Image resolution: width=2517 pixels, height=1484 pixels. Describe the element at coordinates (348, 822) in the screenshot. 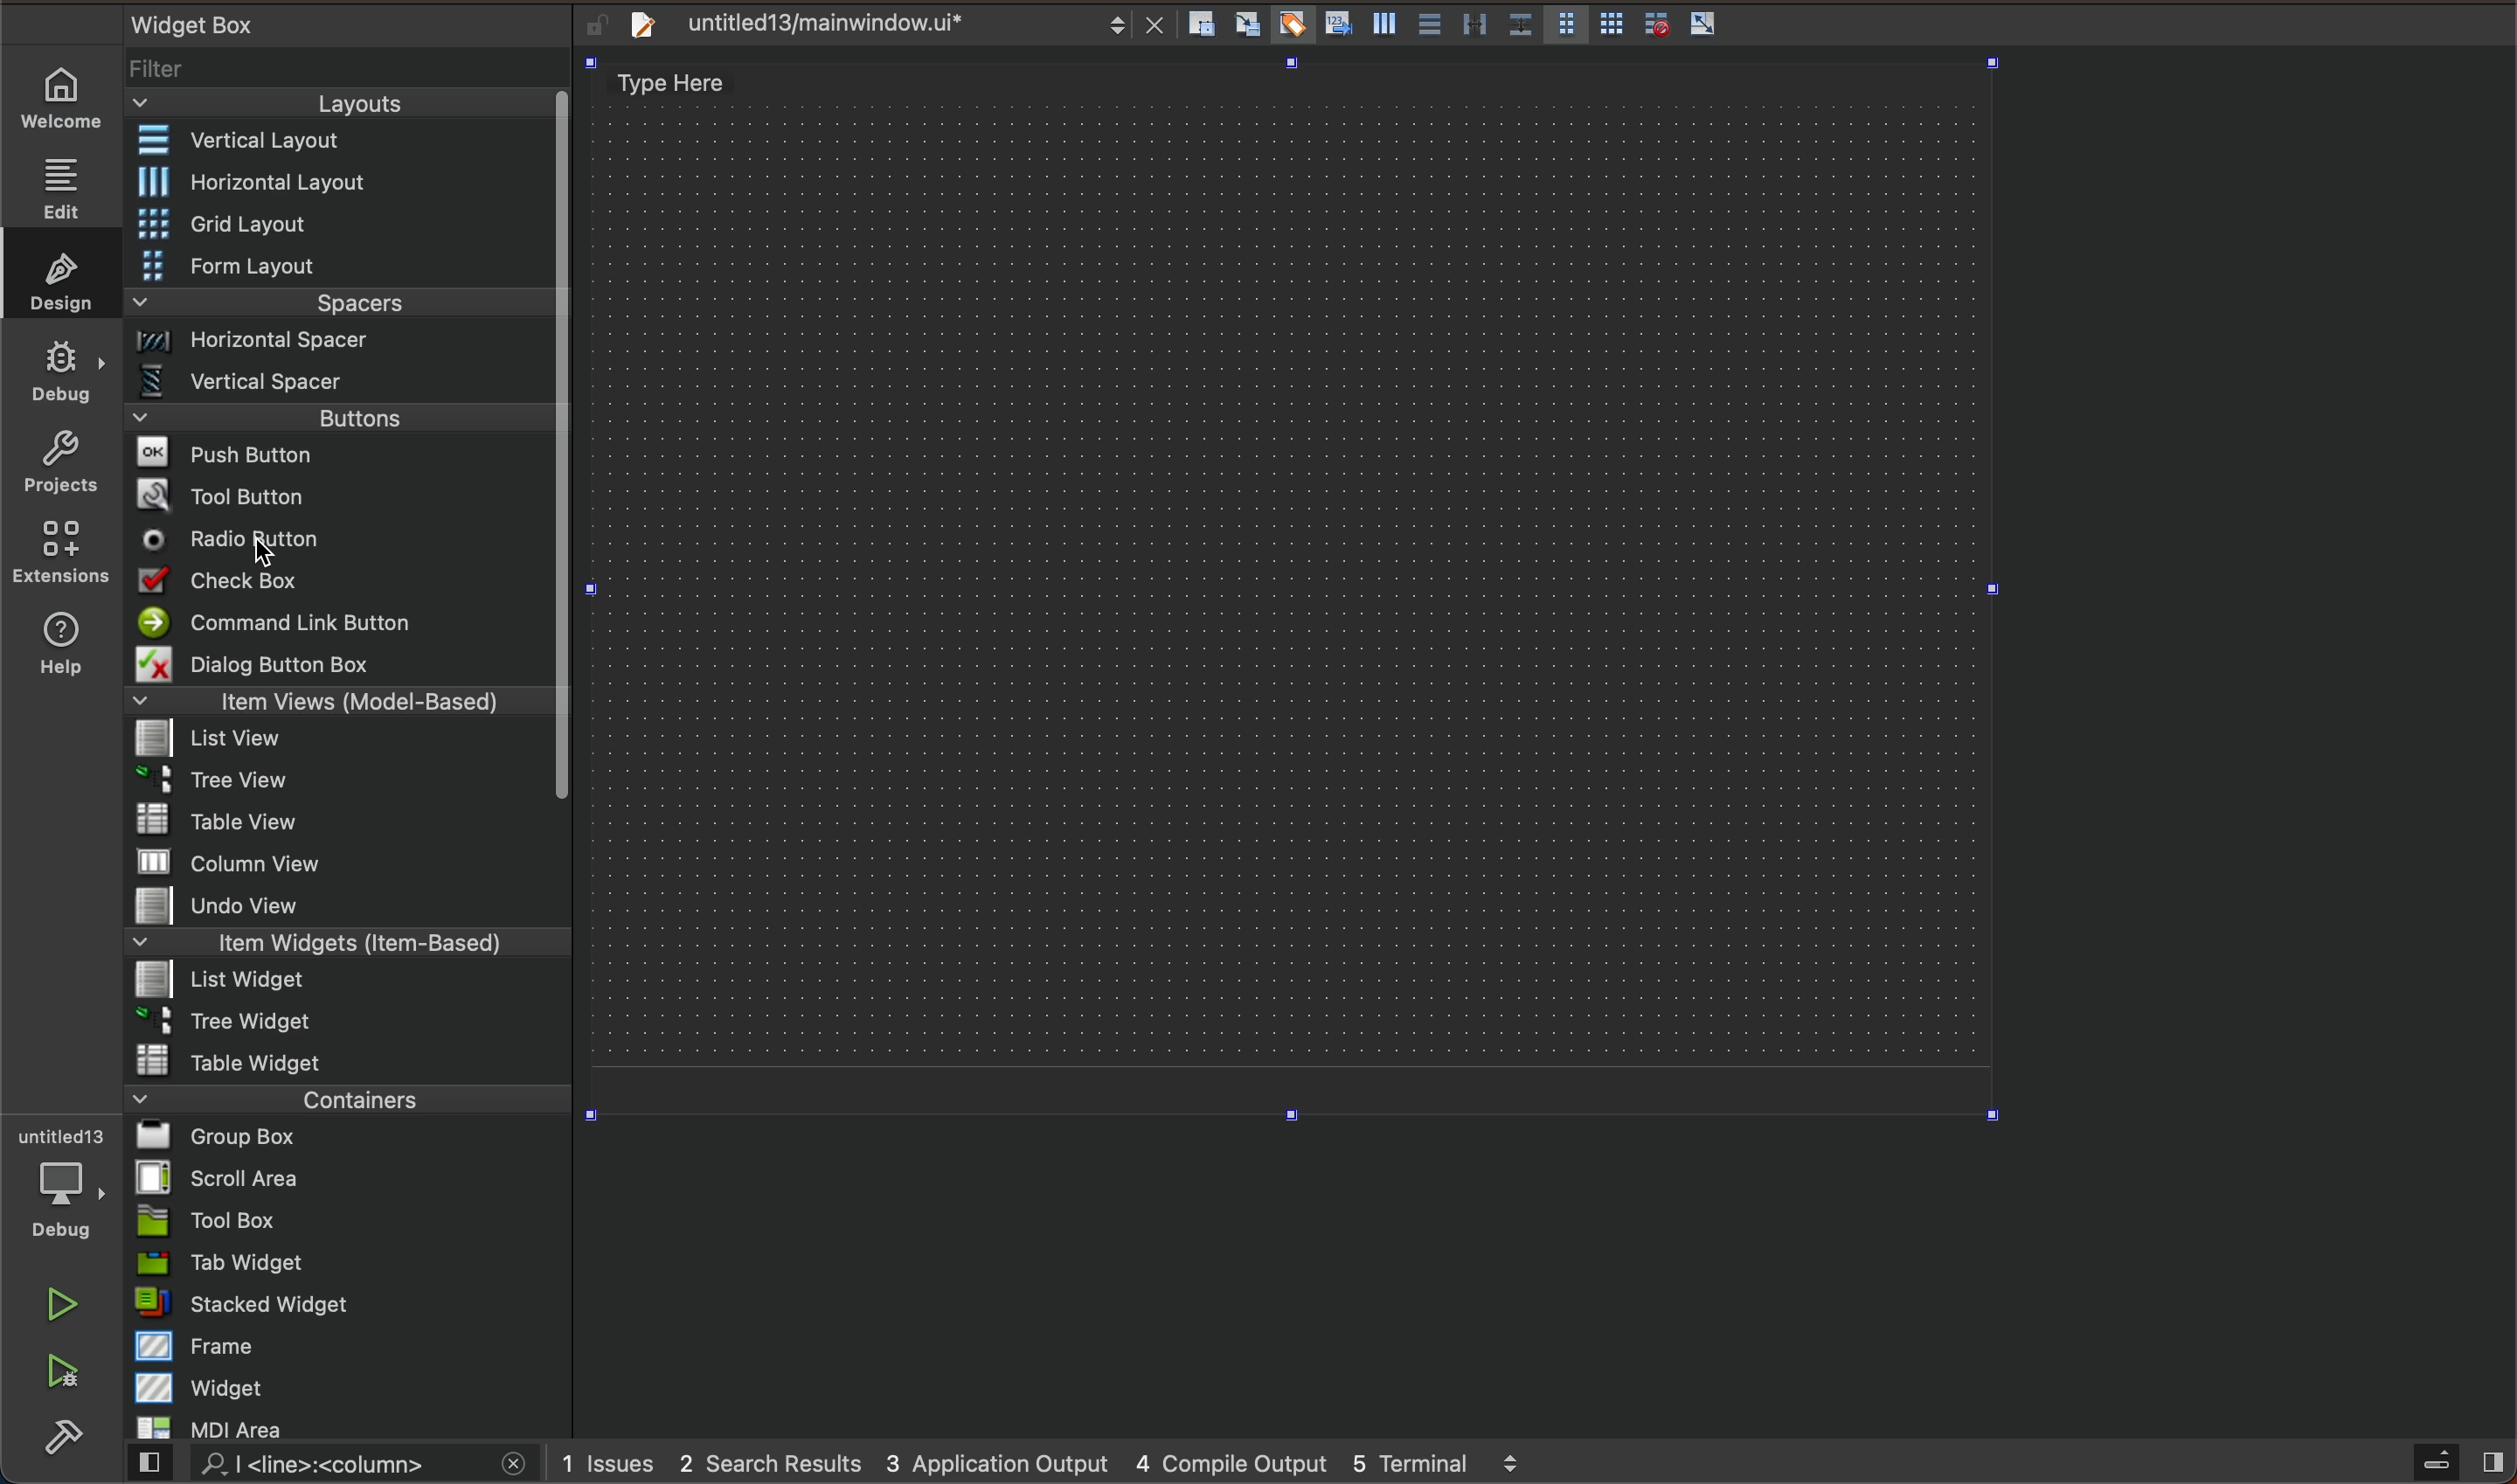

I see `table view` at that location.